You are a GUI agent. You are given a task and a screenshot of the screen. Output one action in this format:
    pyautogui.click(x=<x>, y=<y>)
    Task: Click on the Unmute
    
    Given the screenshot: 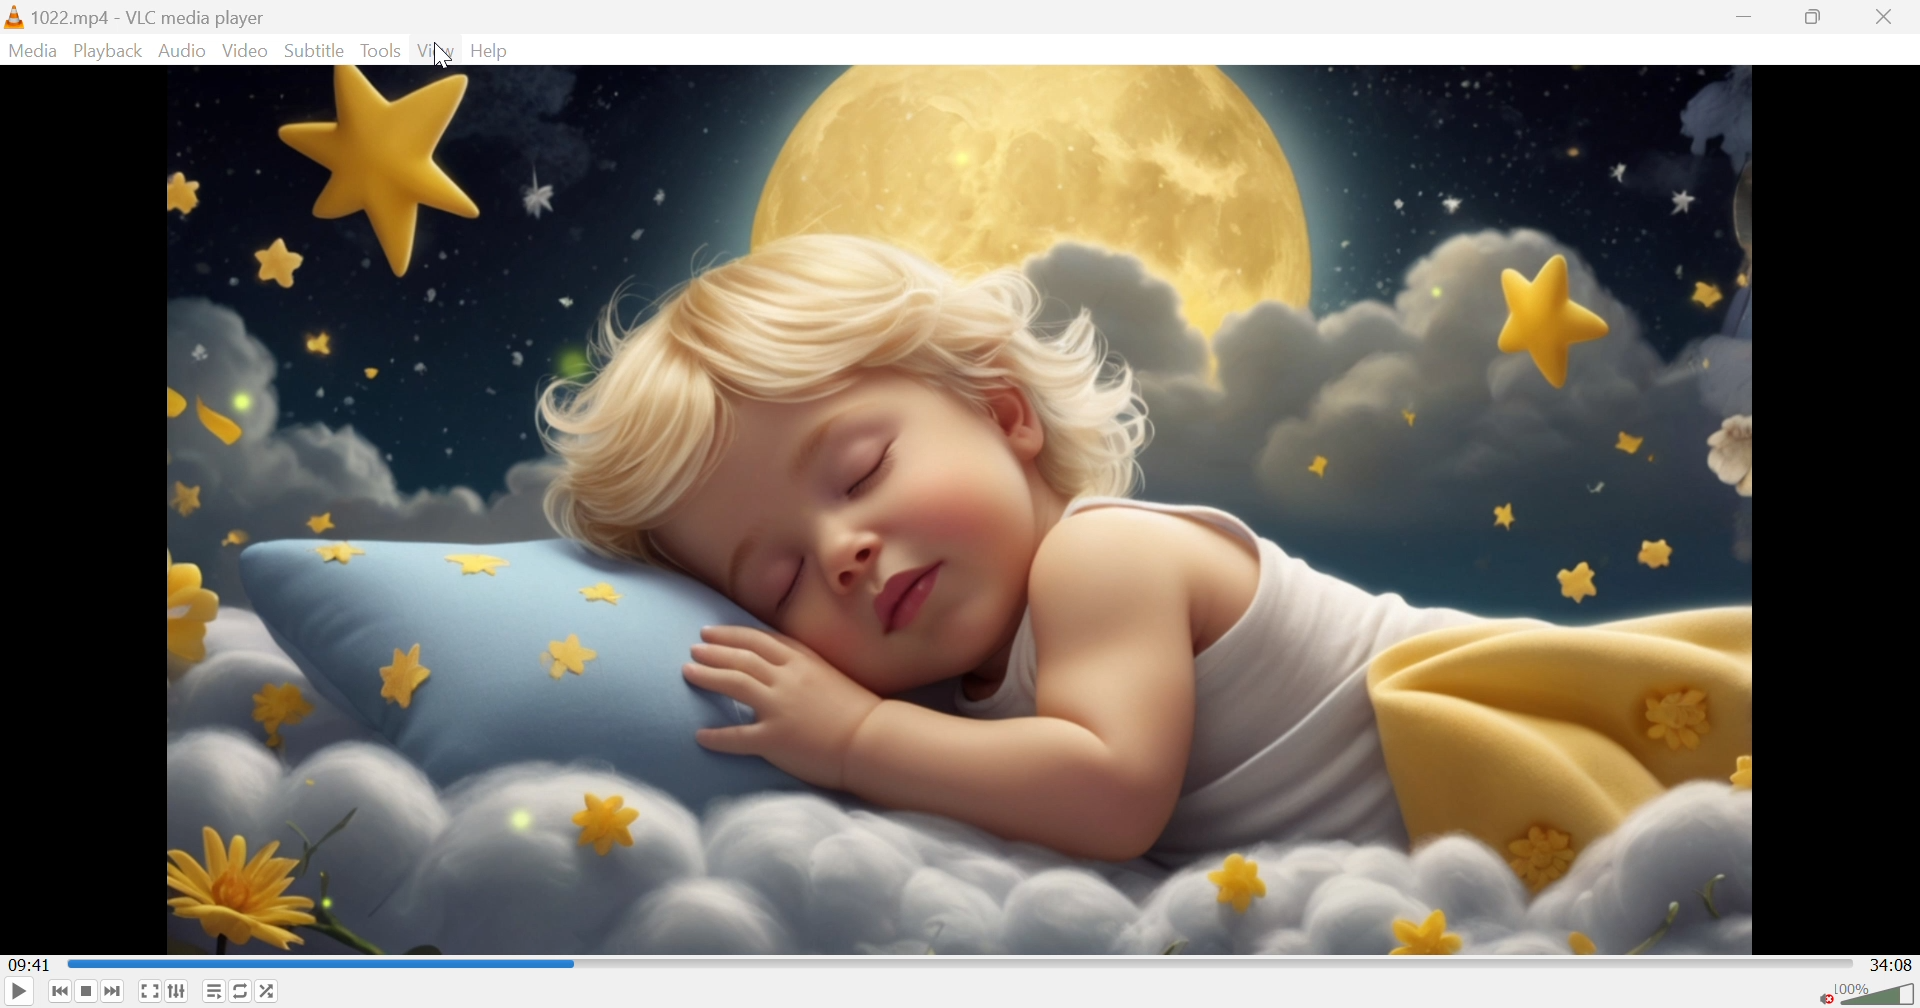 What is the action you would take?
    pyautogui.click(x=1824, y=994)
    